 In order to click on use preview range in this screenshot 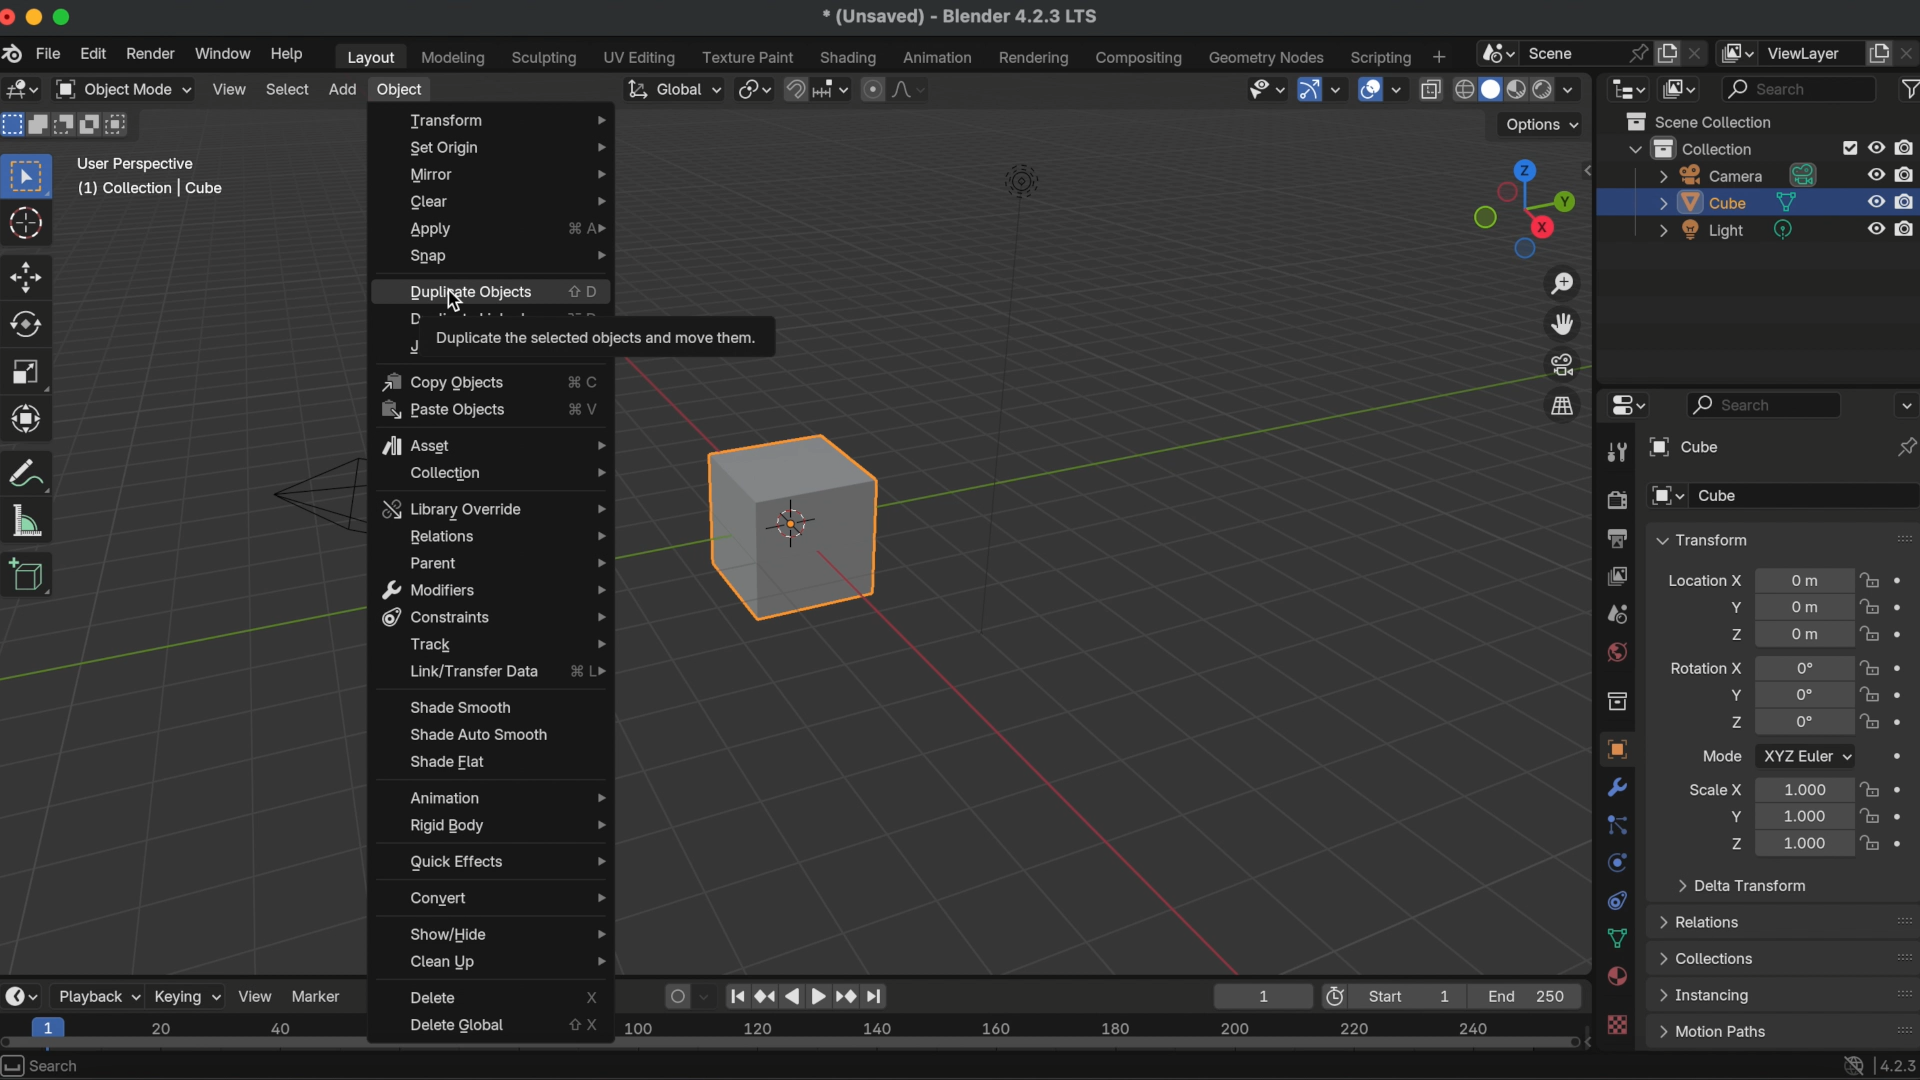, I will do `click(1339, 996)`.